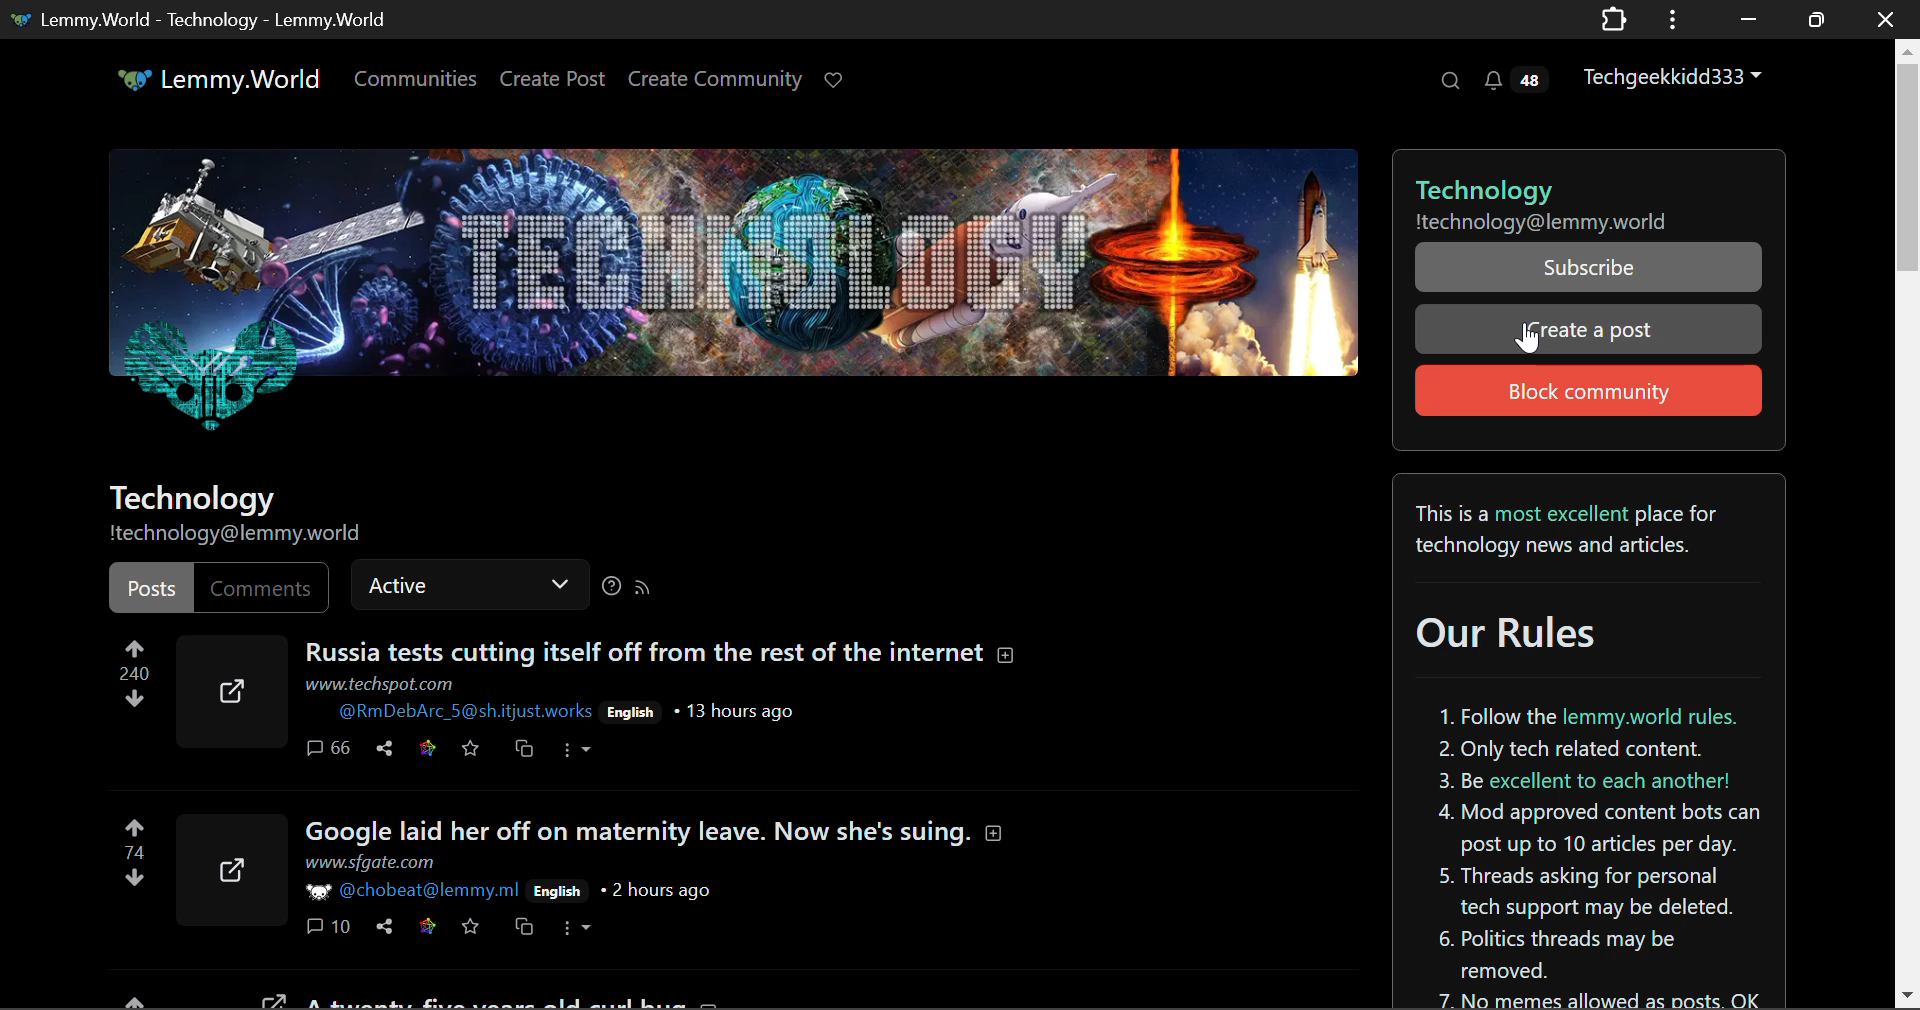 This screenshot has height=1010, width=1920. Describe the element at coordinates (1529, 338) in the screenshot. I see `Cursor on Create a post Button` at that location.